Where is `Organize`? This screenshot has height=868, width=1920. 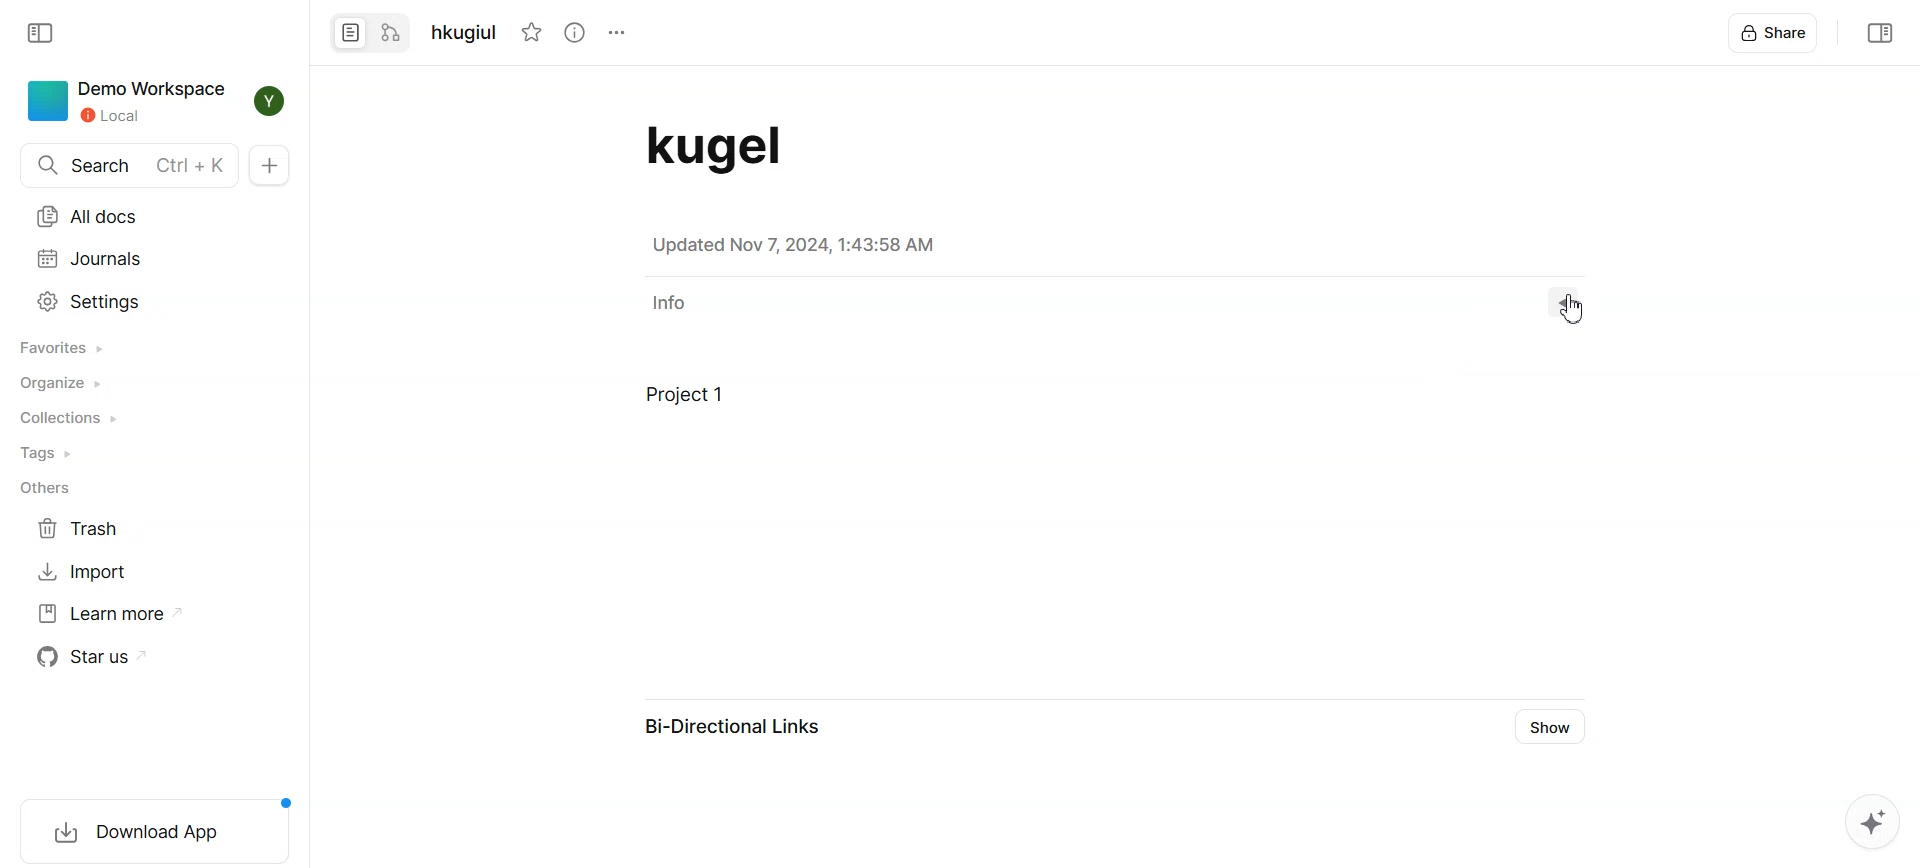 Organize is located at coordinates (60, 383).